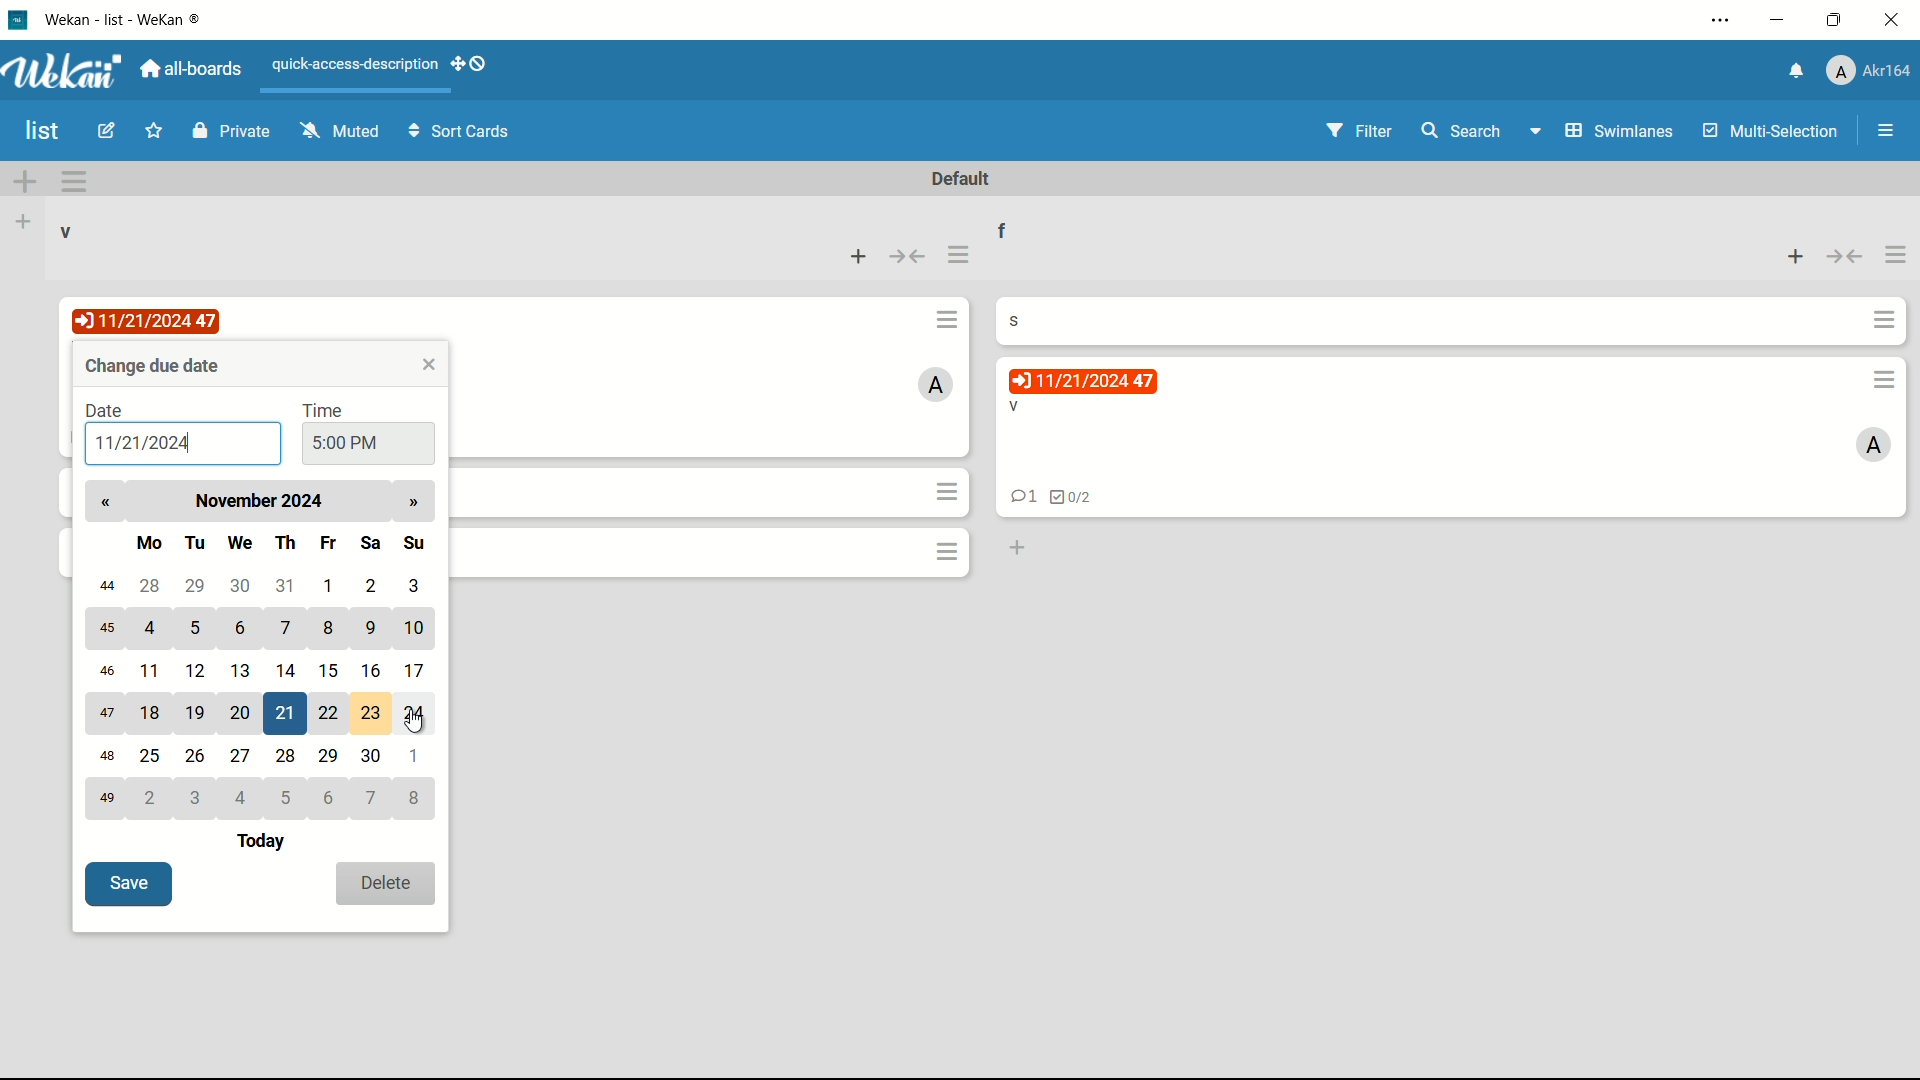 This screenshot has height=1080, width=1920. Describe the element at coordinates (1781, 20) in the screenshot. I see `minimize` at that location.